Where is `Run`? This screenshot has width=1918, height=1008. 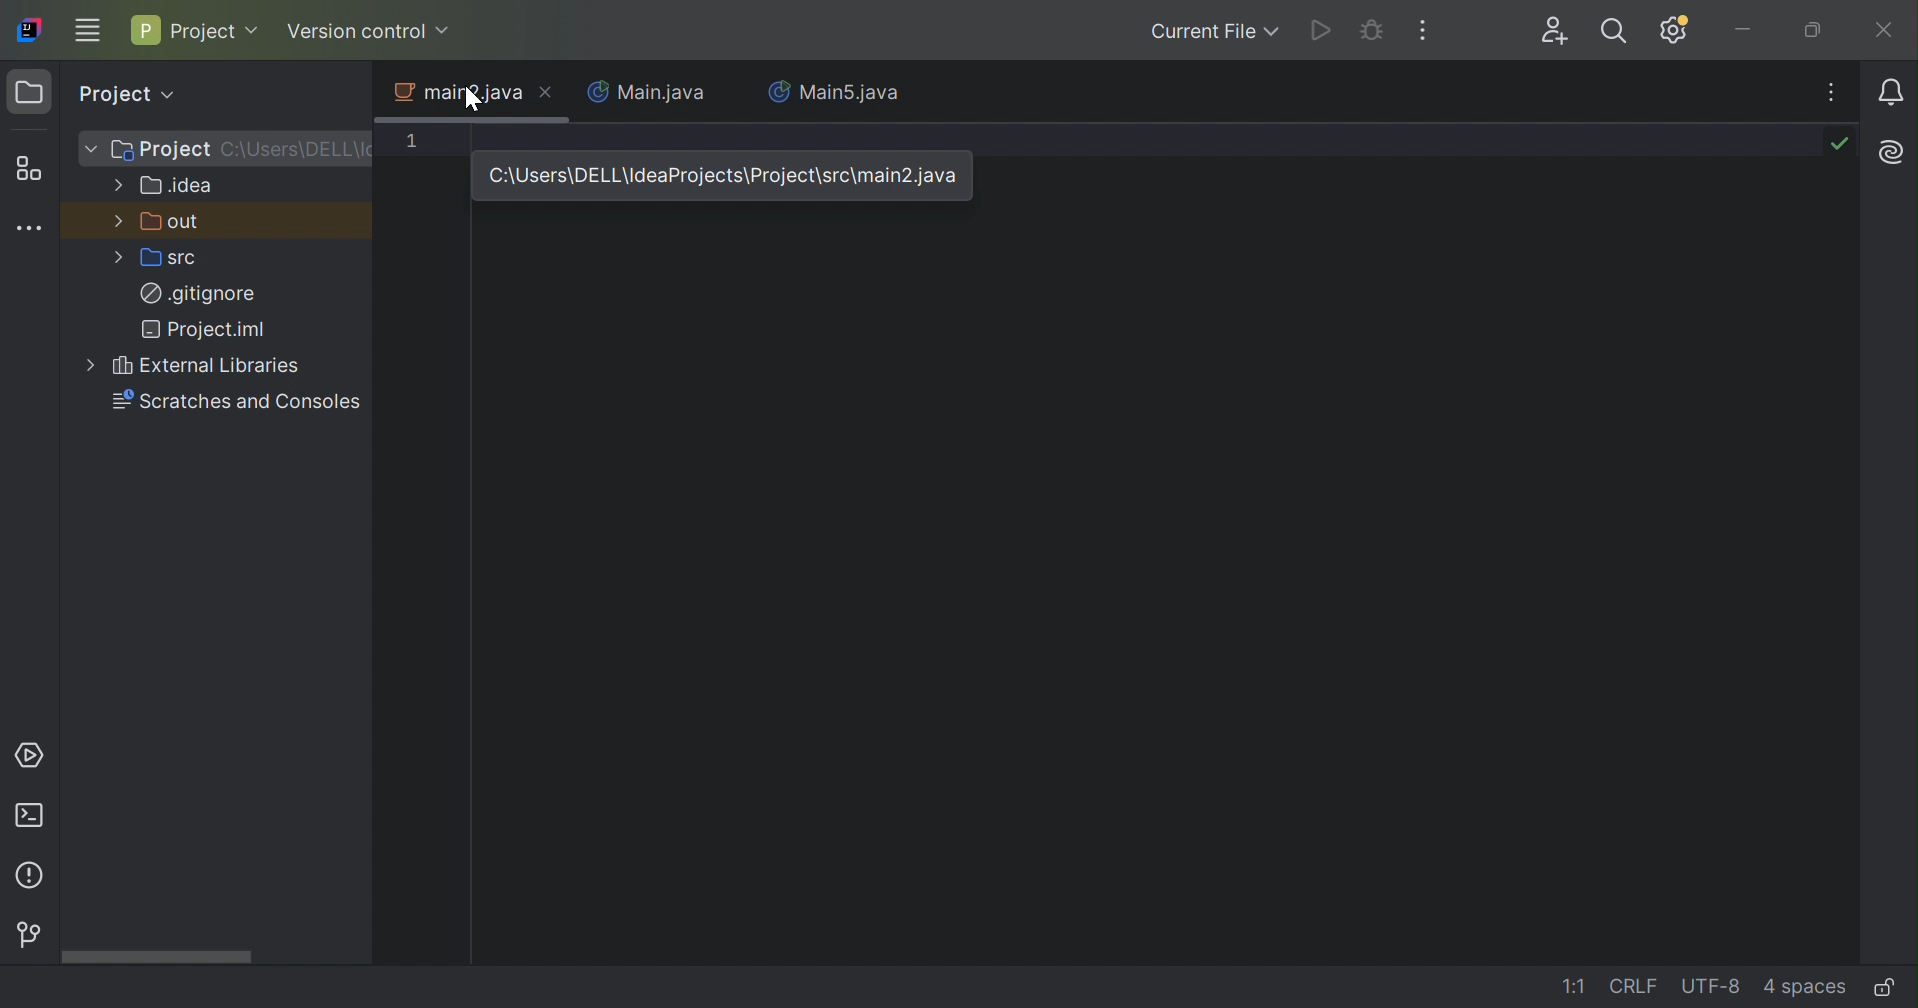
Run is located at coordinates (1325, 30).